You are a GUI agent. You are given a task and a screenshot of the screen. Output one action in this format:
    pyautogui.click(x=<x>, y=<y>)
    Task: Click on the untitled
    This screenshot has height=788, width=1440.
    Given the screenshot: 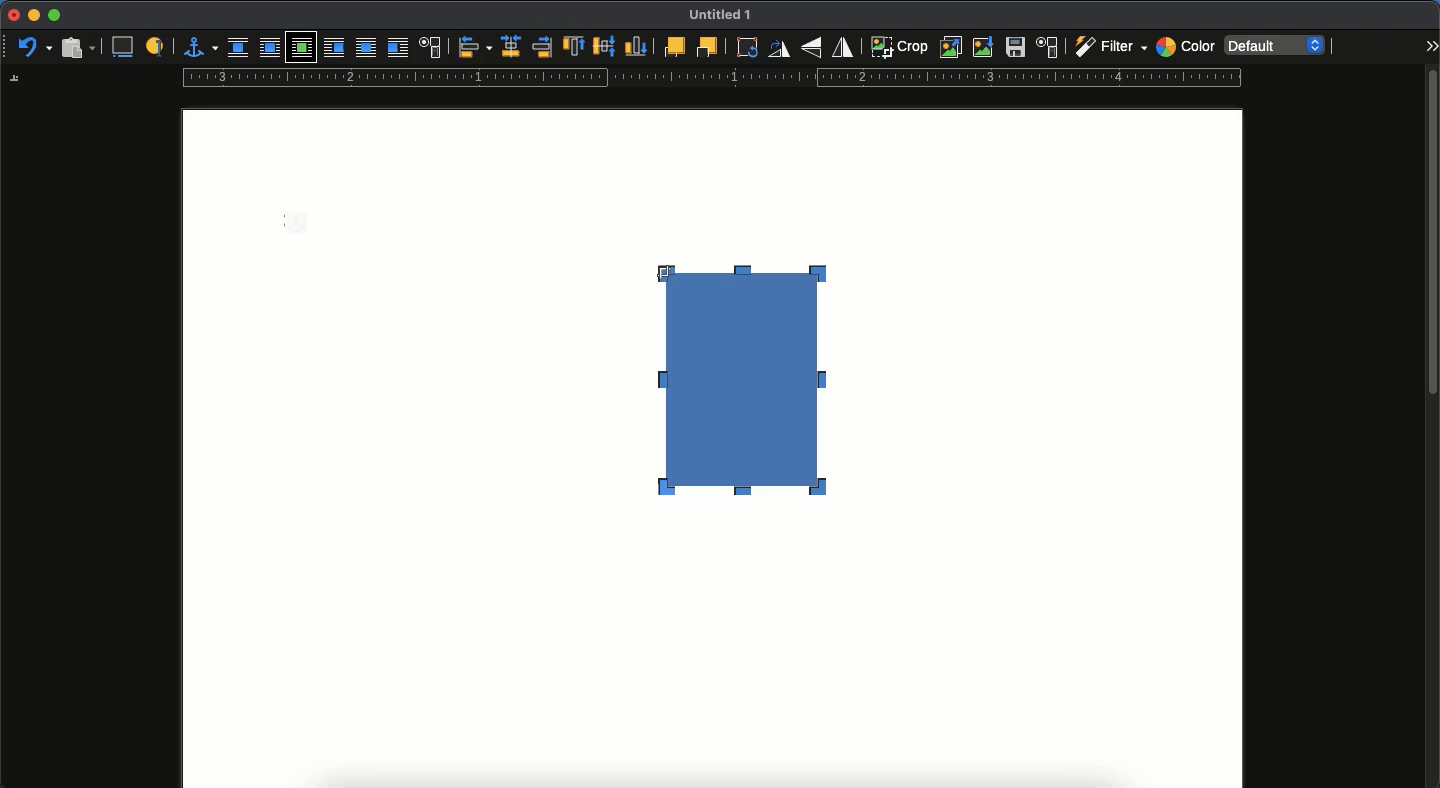 What is the action you would take?
    pyautogui.click(x=716, y=16)
    